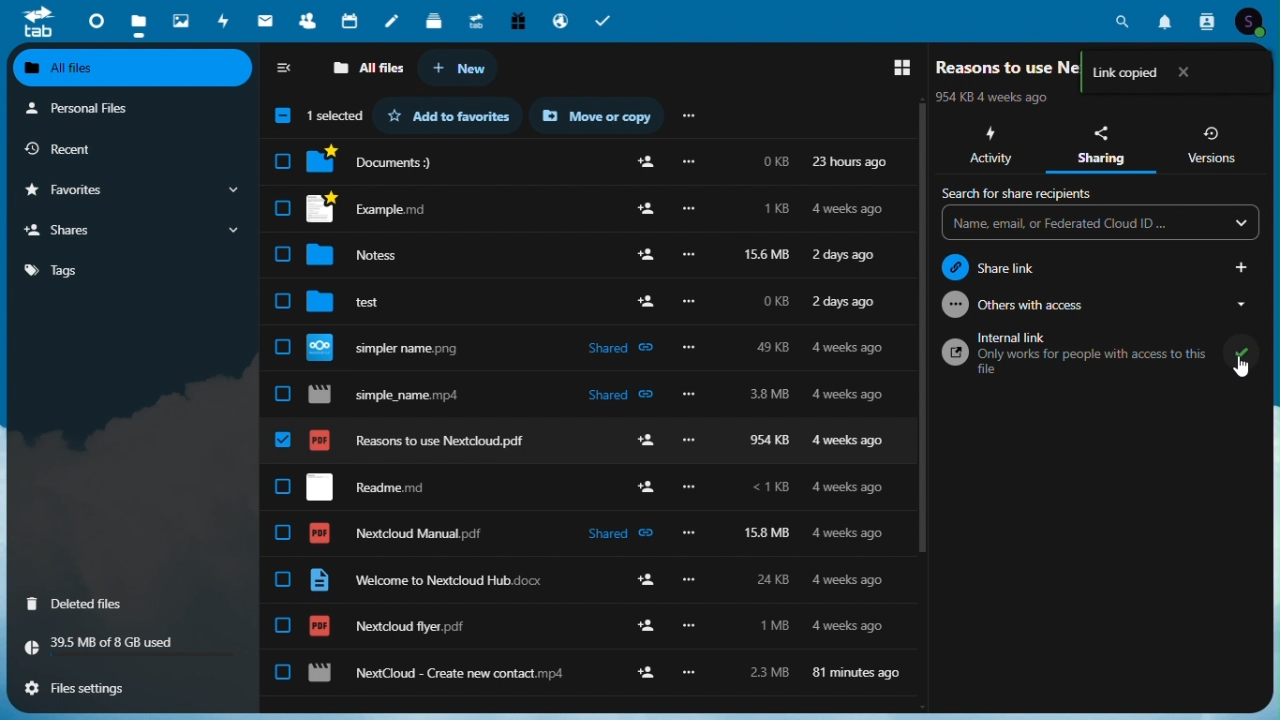 The height and width of the screenshot is (720, 1280). What do you see at coordinates (289, 67) in the screenshot?
I see `collapse sidebar` at bounding box center [289, 67].